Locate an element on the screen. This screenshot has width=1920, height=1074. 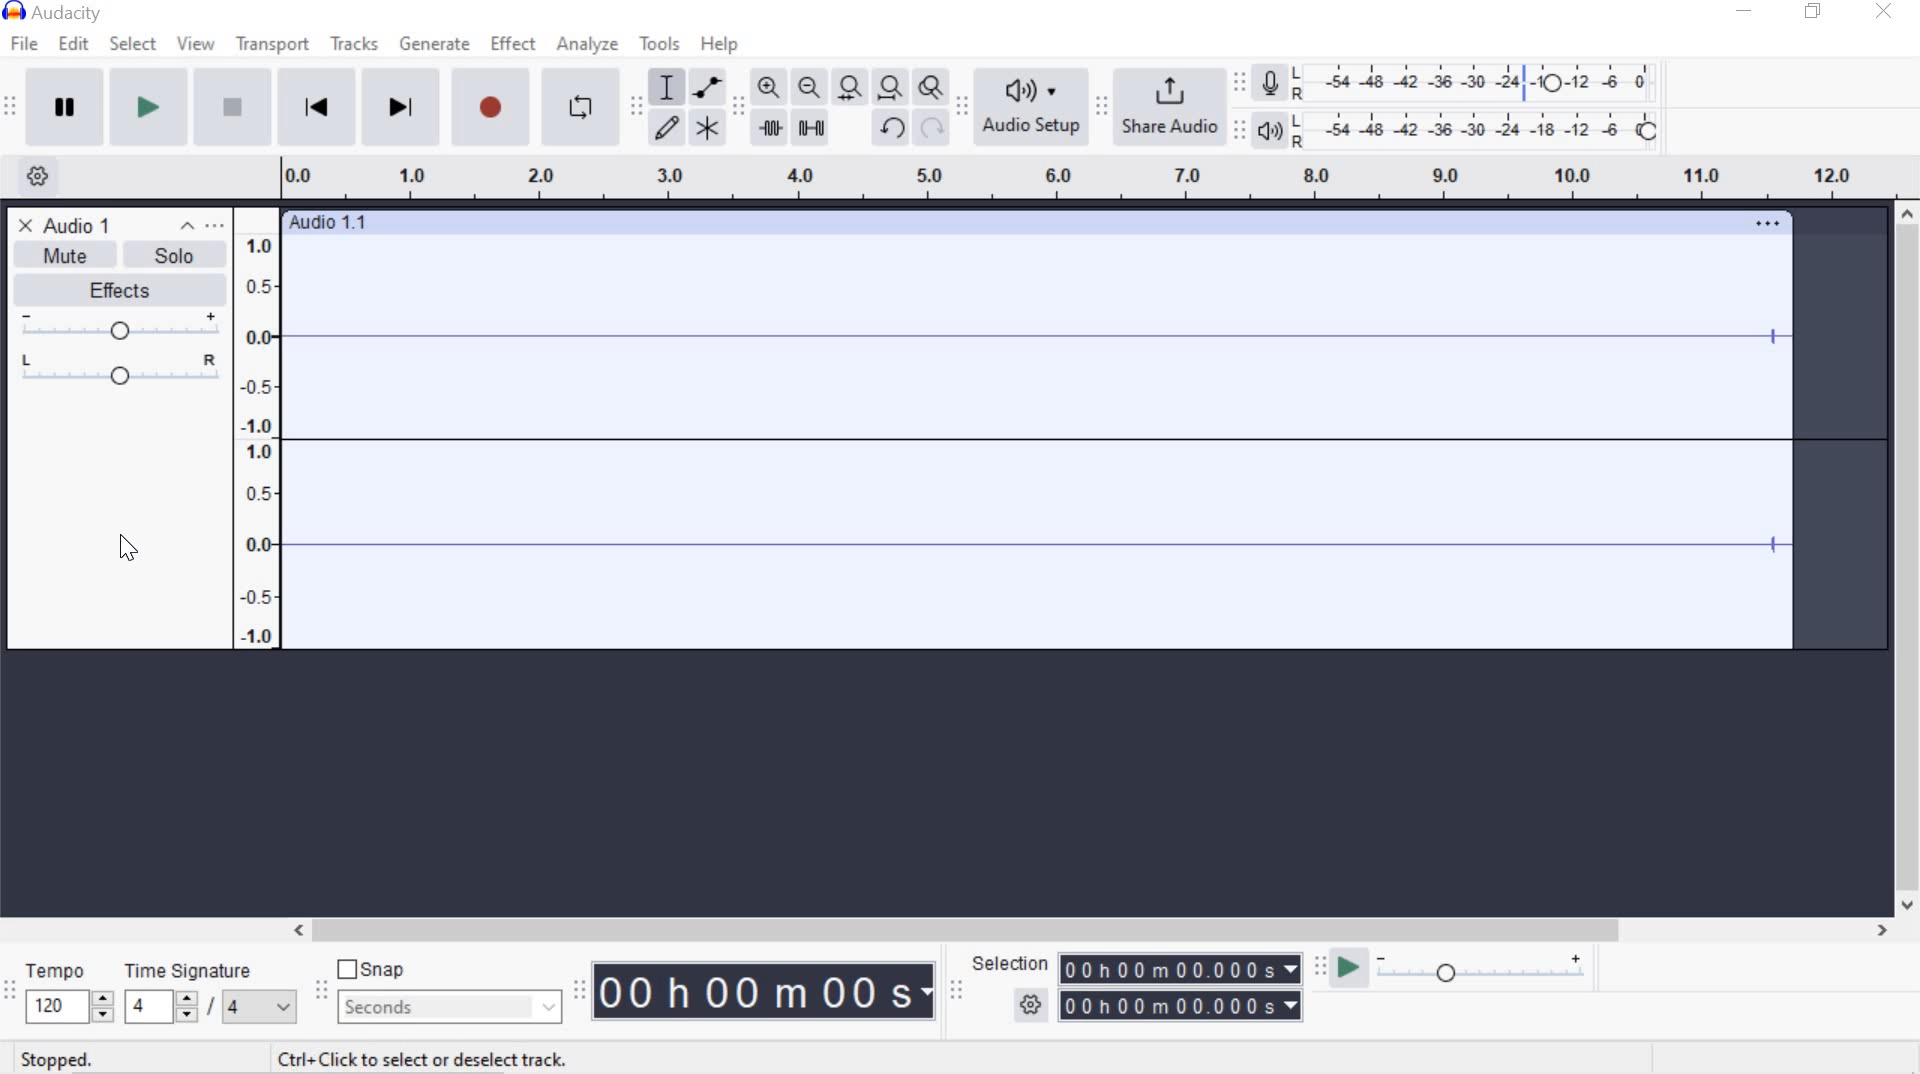
file is located at coordinates (28, 43).